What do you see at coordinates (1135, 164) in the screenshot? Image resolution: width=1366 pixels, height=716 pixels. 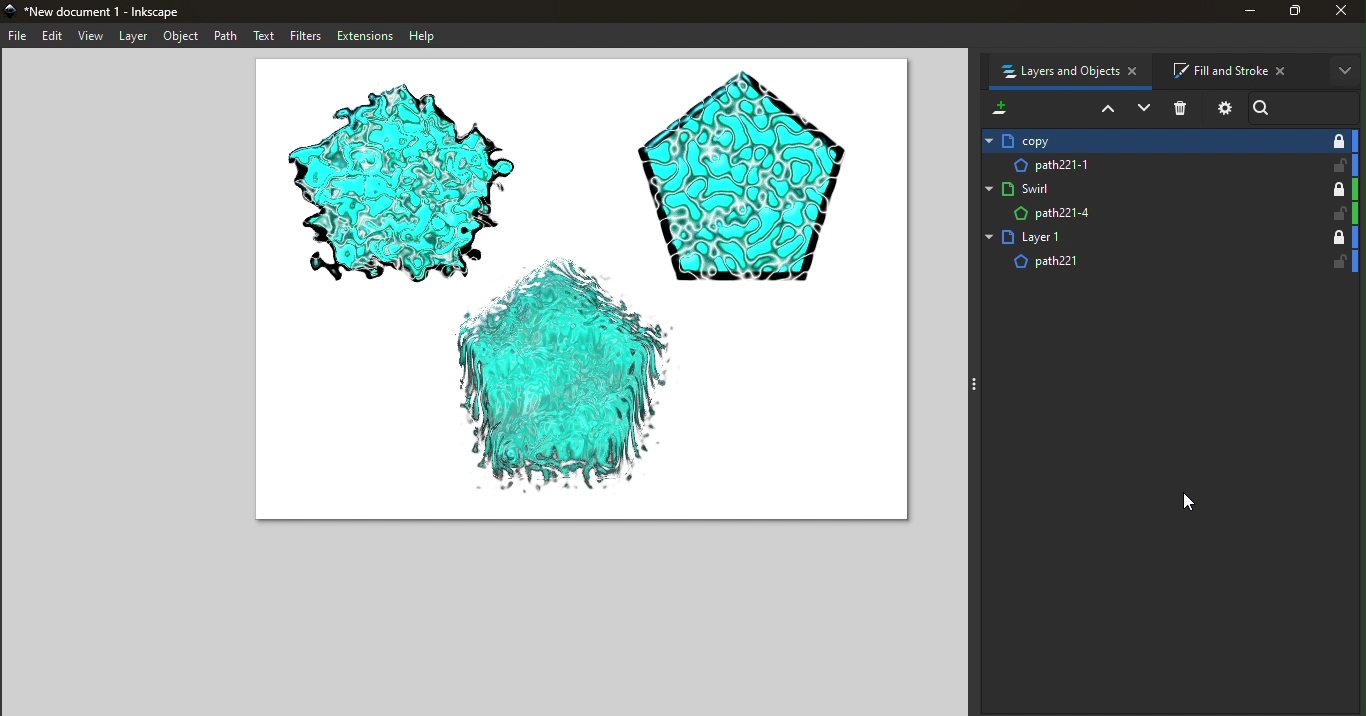 I see `path221-1` at bounding box center [1135, 164].